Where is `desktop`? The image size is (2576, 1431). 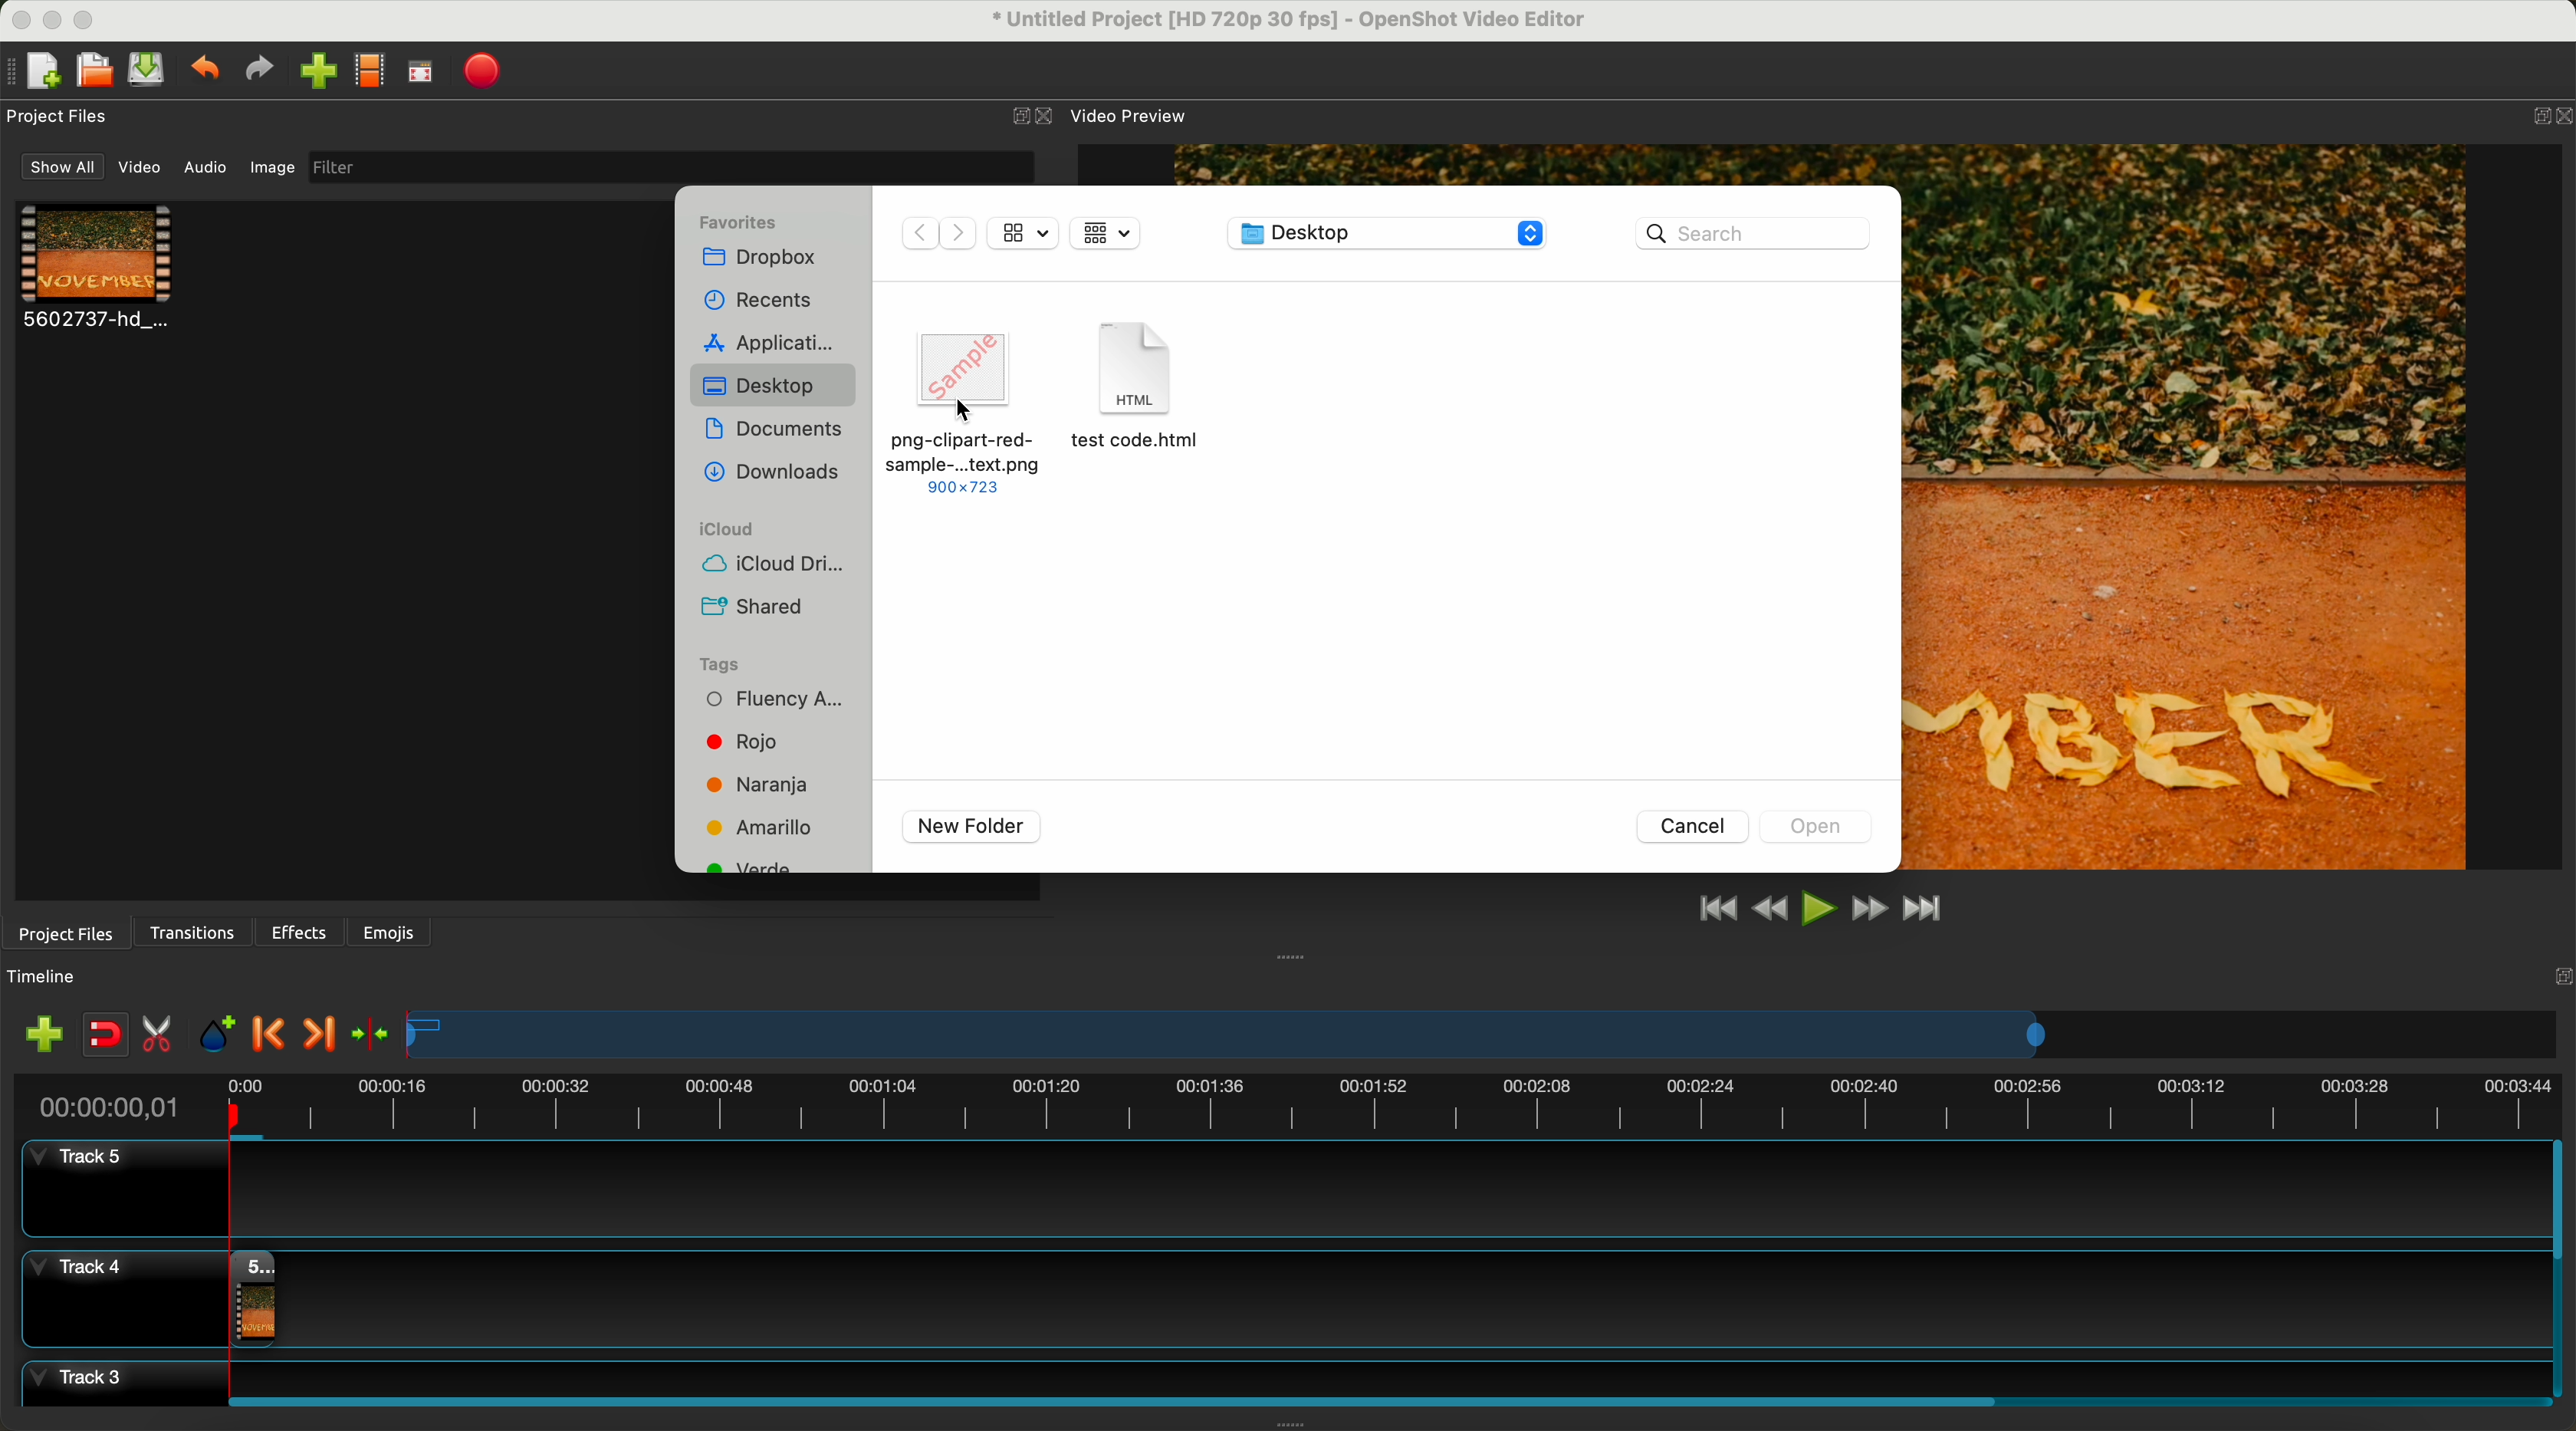 desktop is located at coordinates (773, 386).